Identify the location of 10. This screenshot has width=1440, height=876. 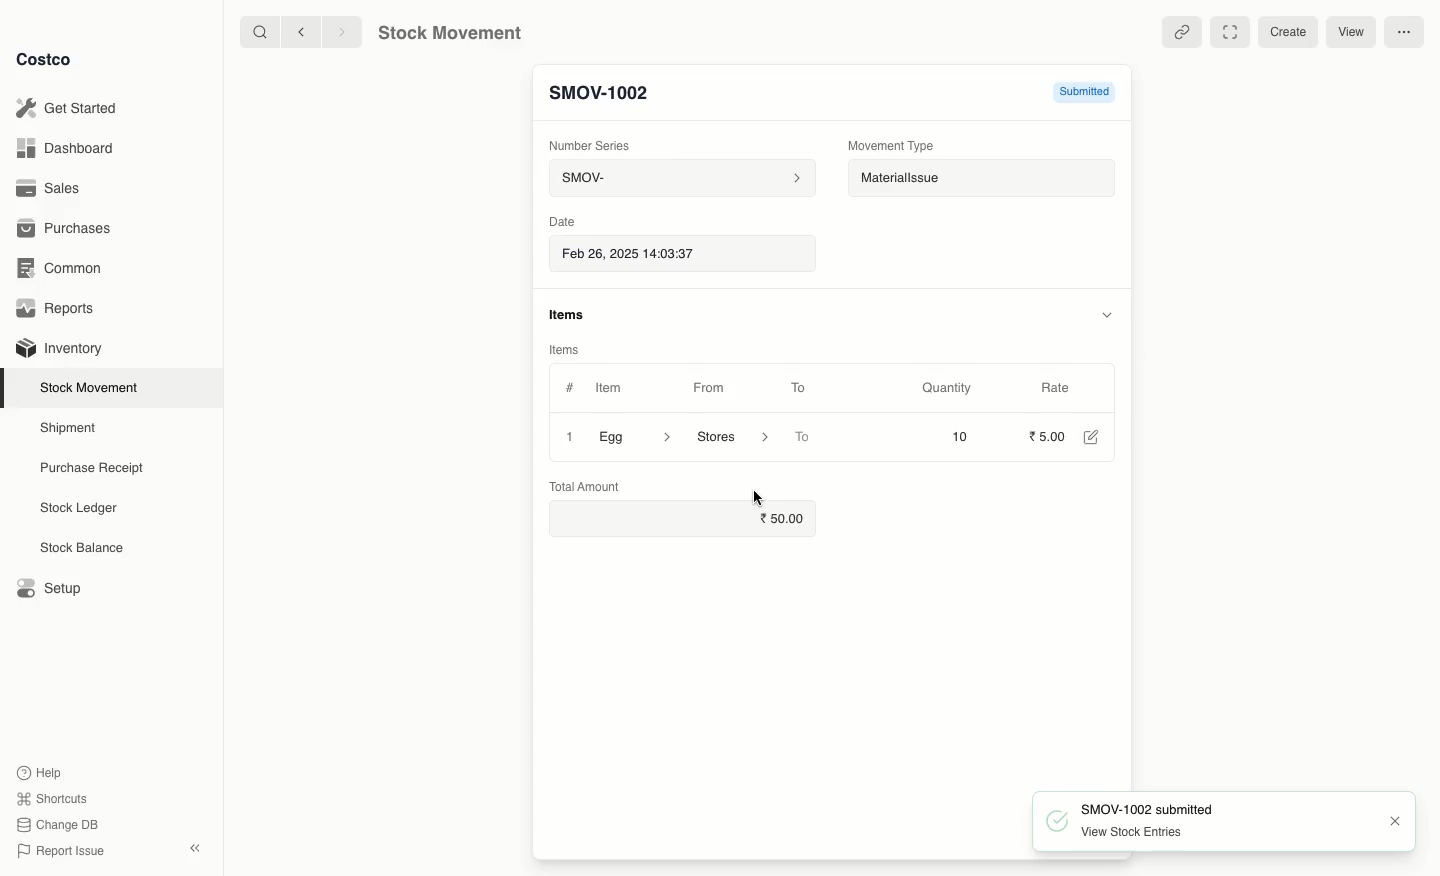
(934, 436).